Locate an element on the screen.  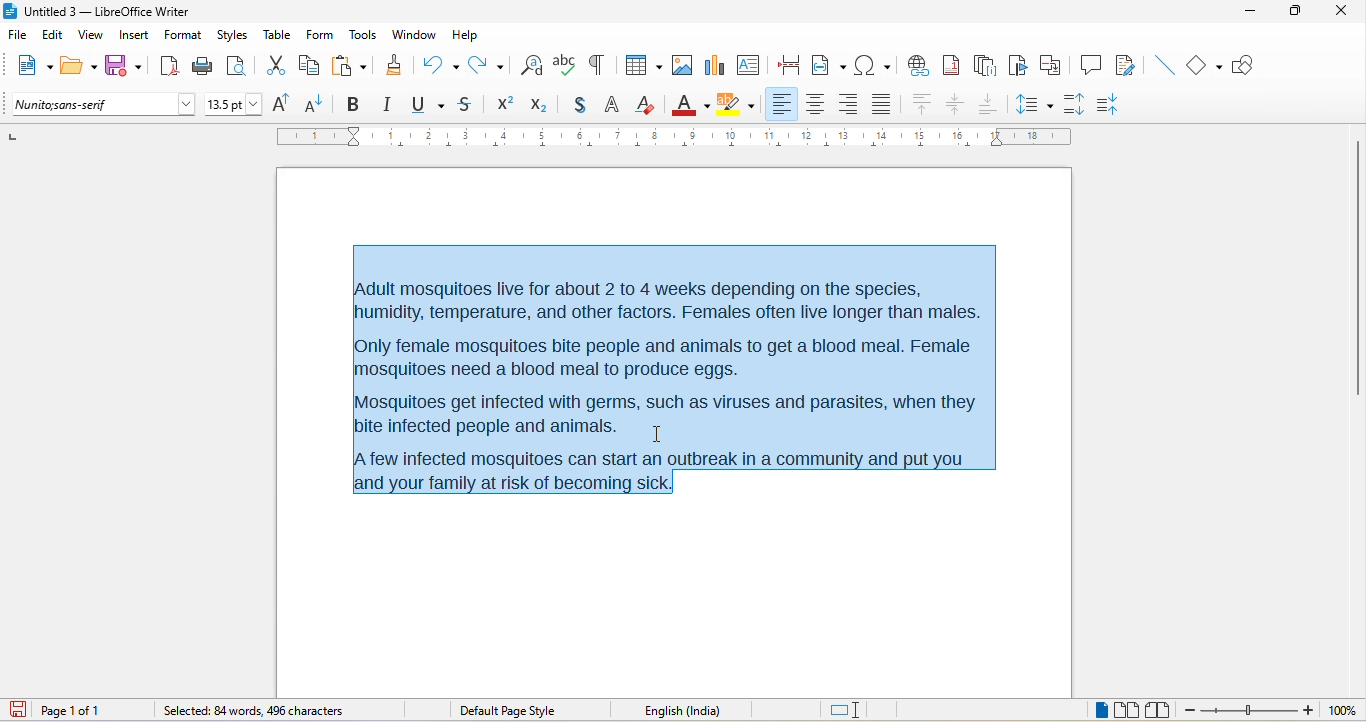
insert is located at coordinates (134, 37).